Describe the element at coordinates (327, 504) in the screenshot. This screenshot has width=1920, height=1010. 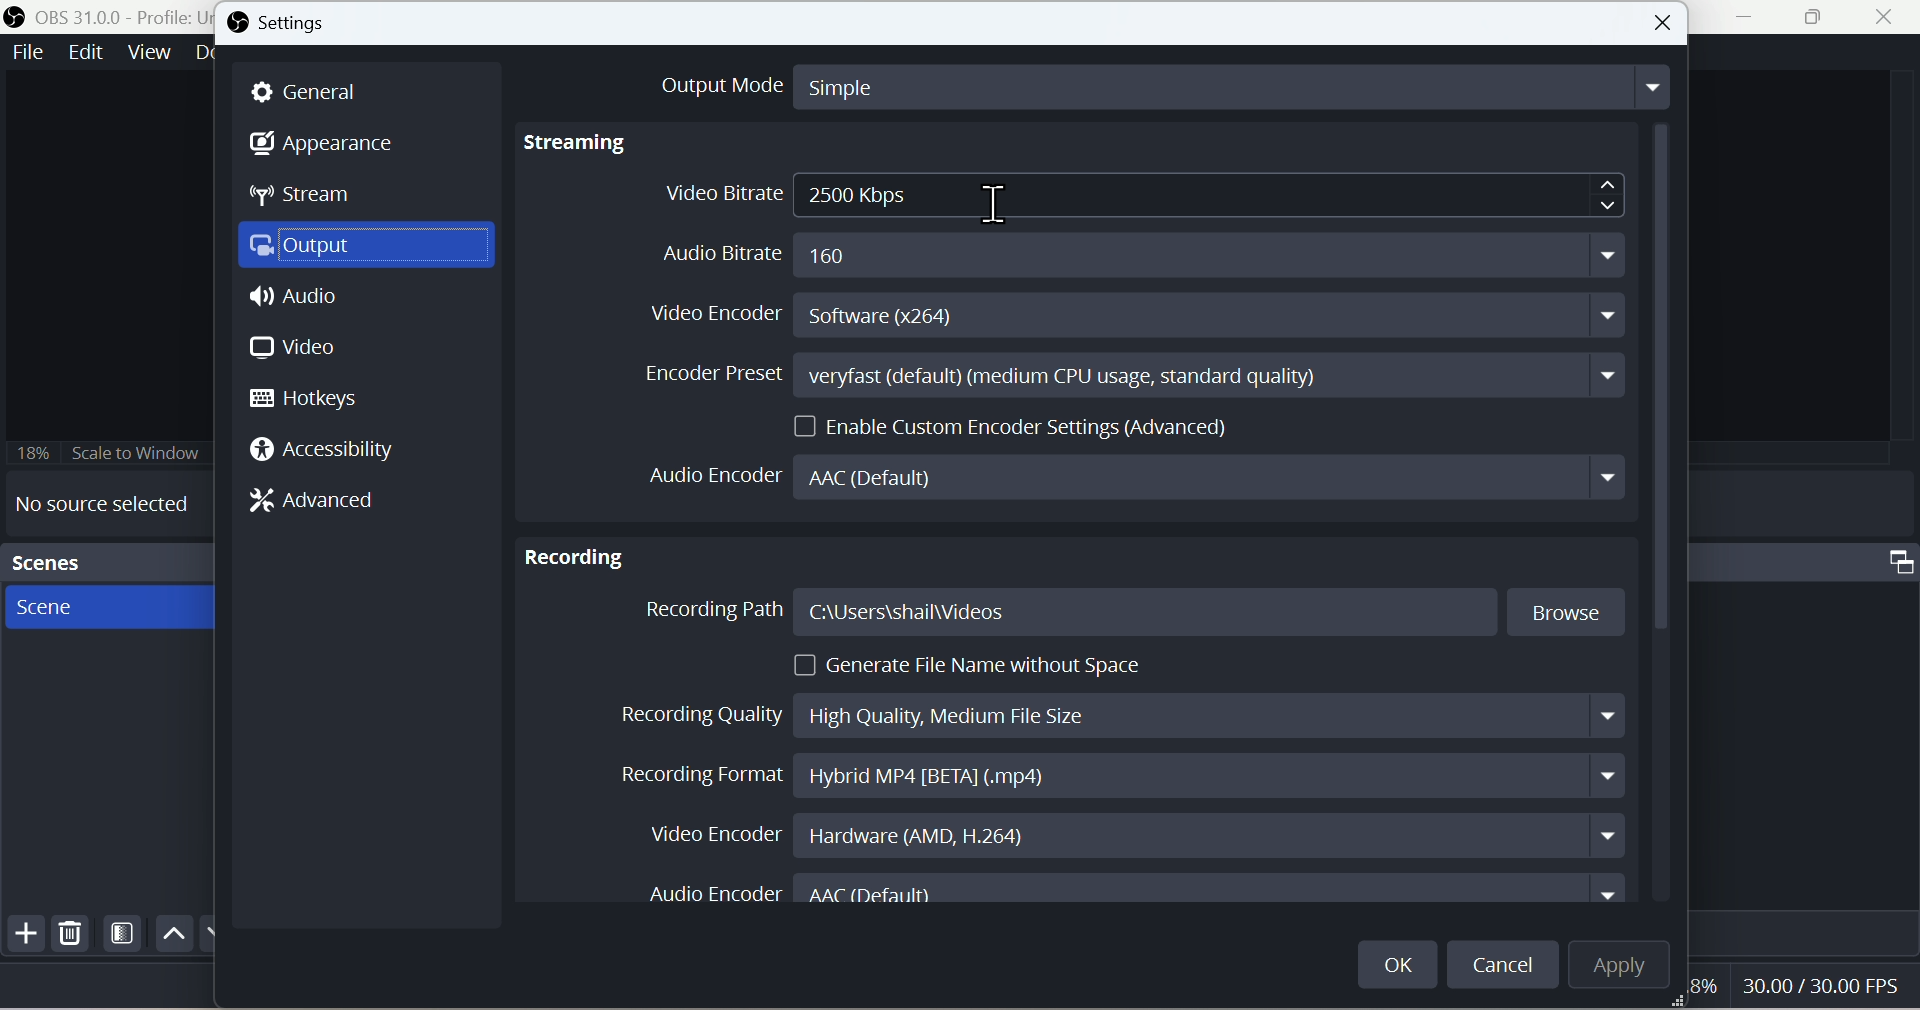
I see `Advanced` at that location.